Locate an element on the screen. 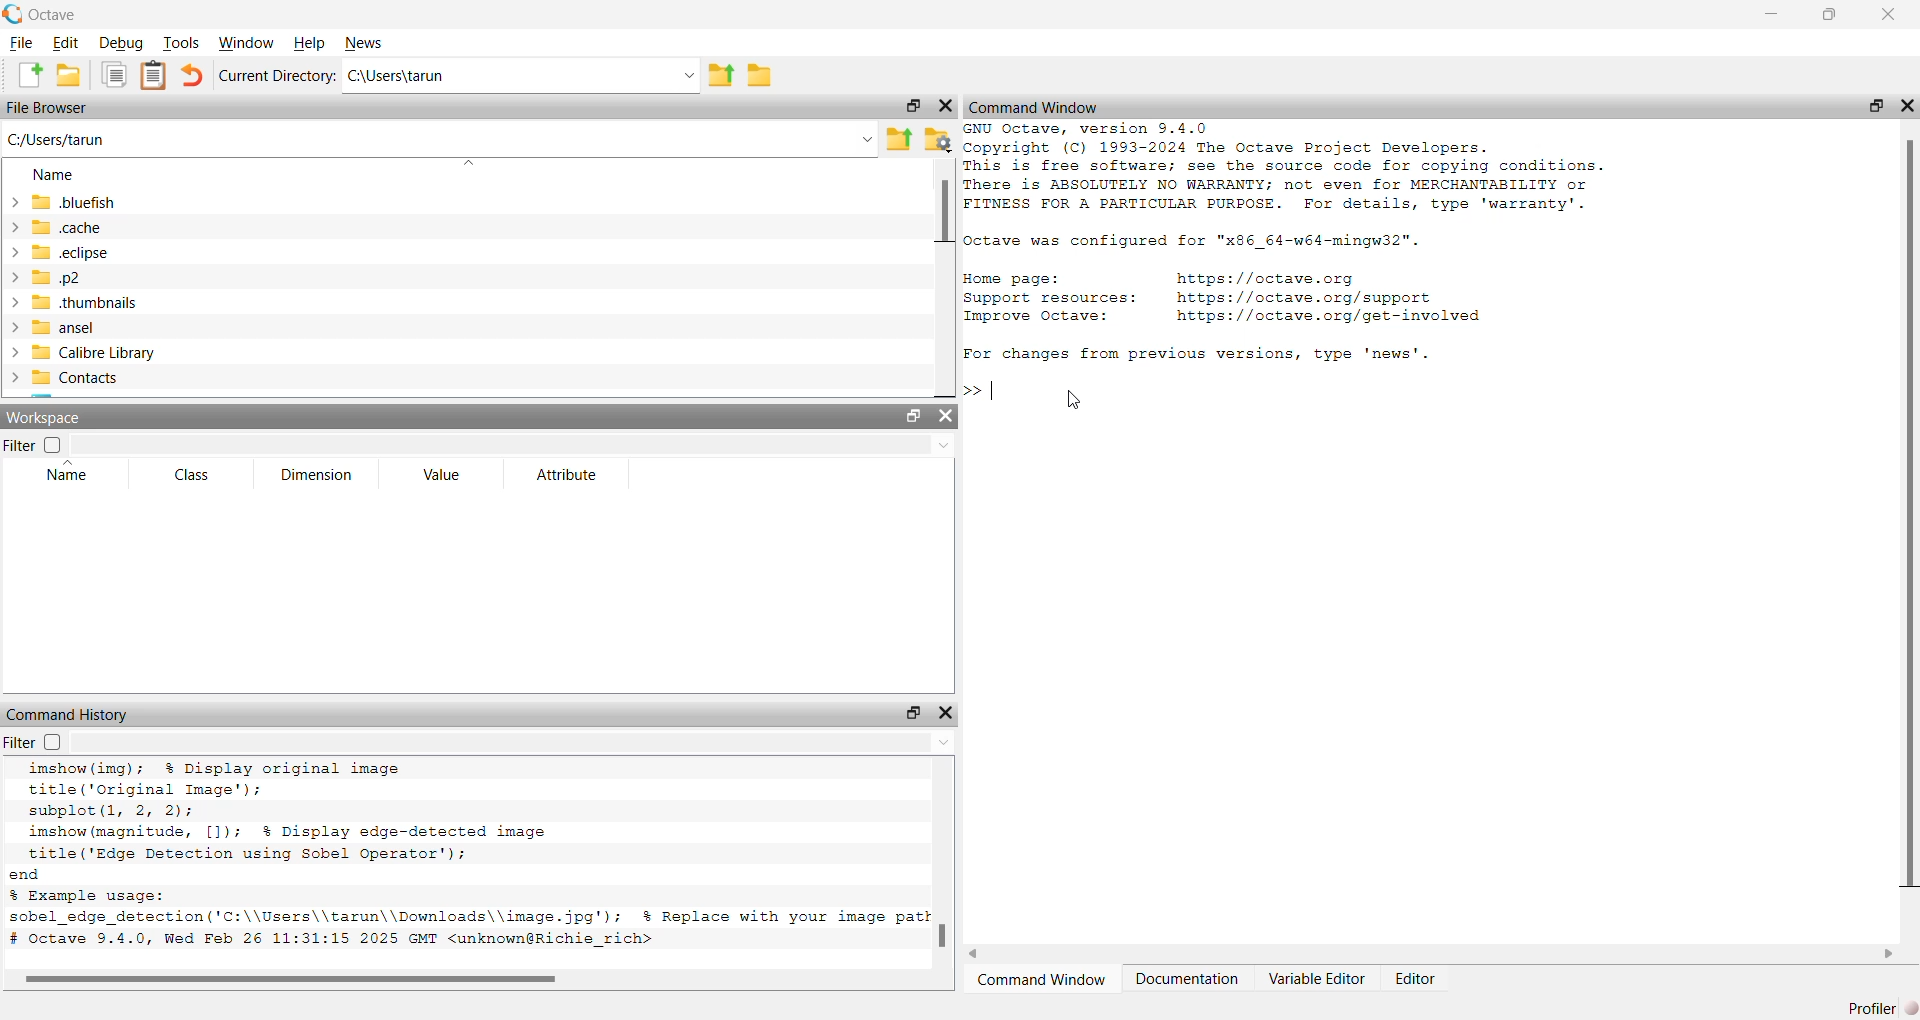  Current Directory: is located at coordinates (275, 77).